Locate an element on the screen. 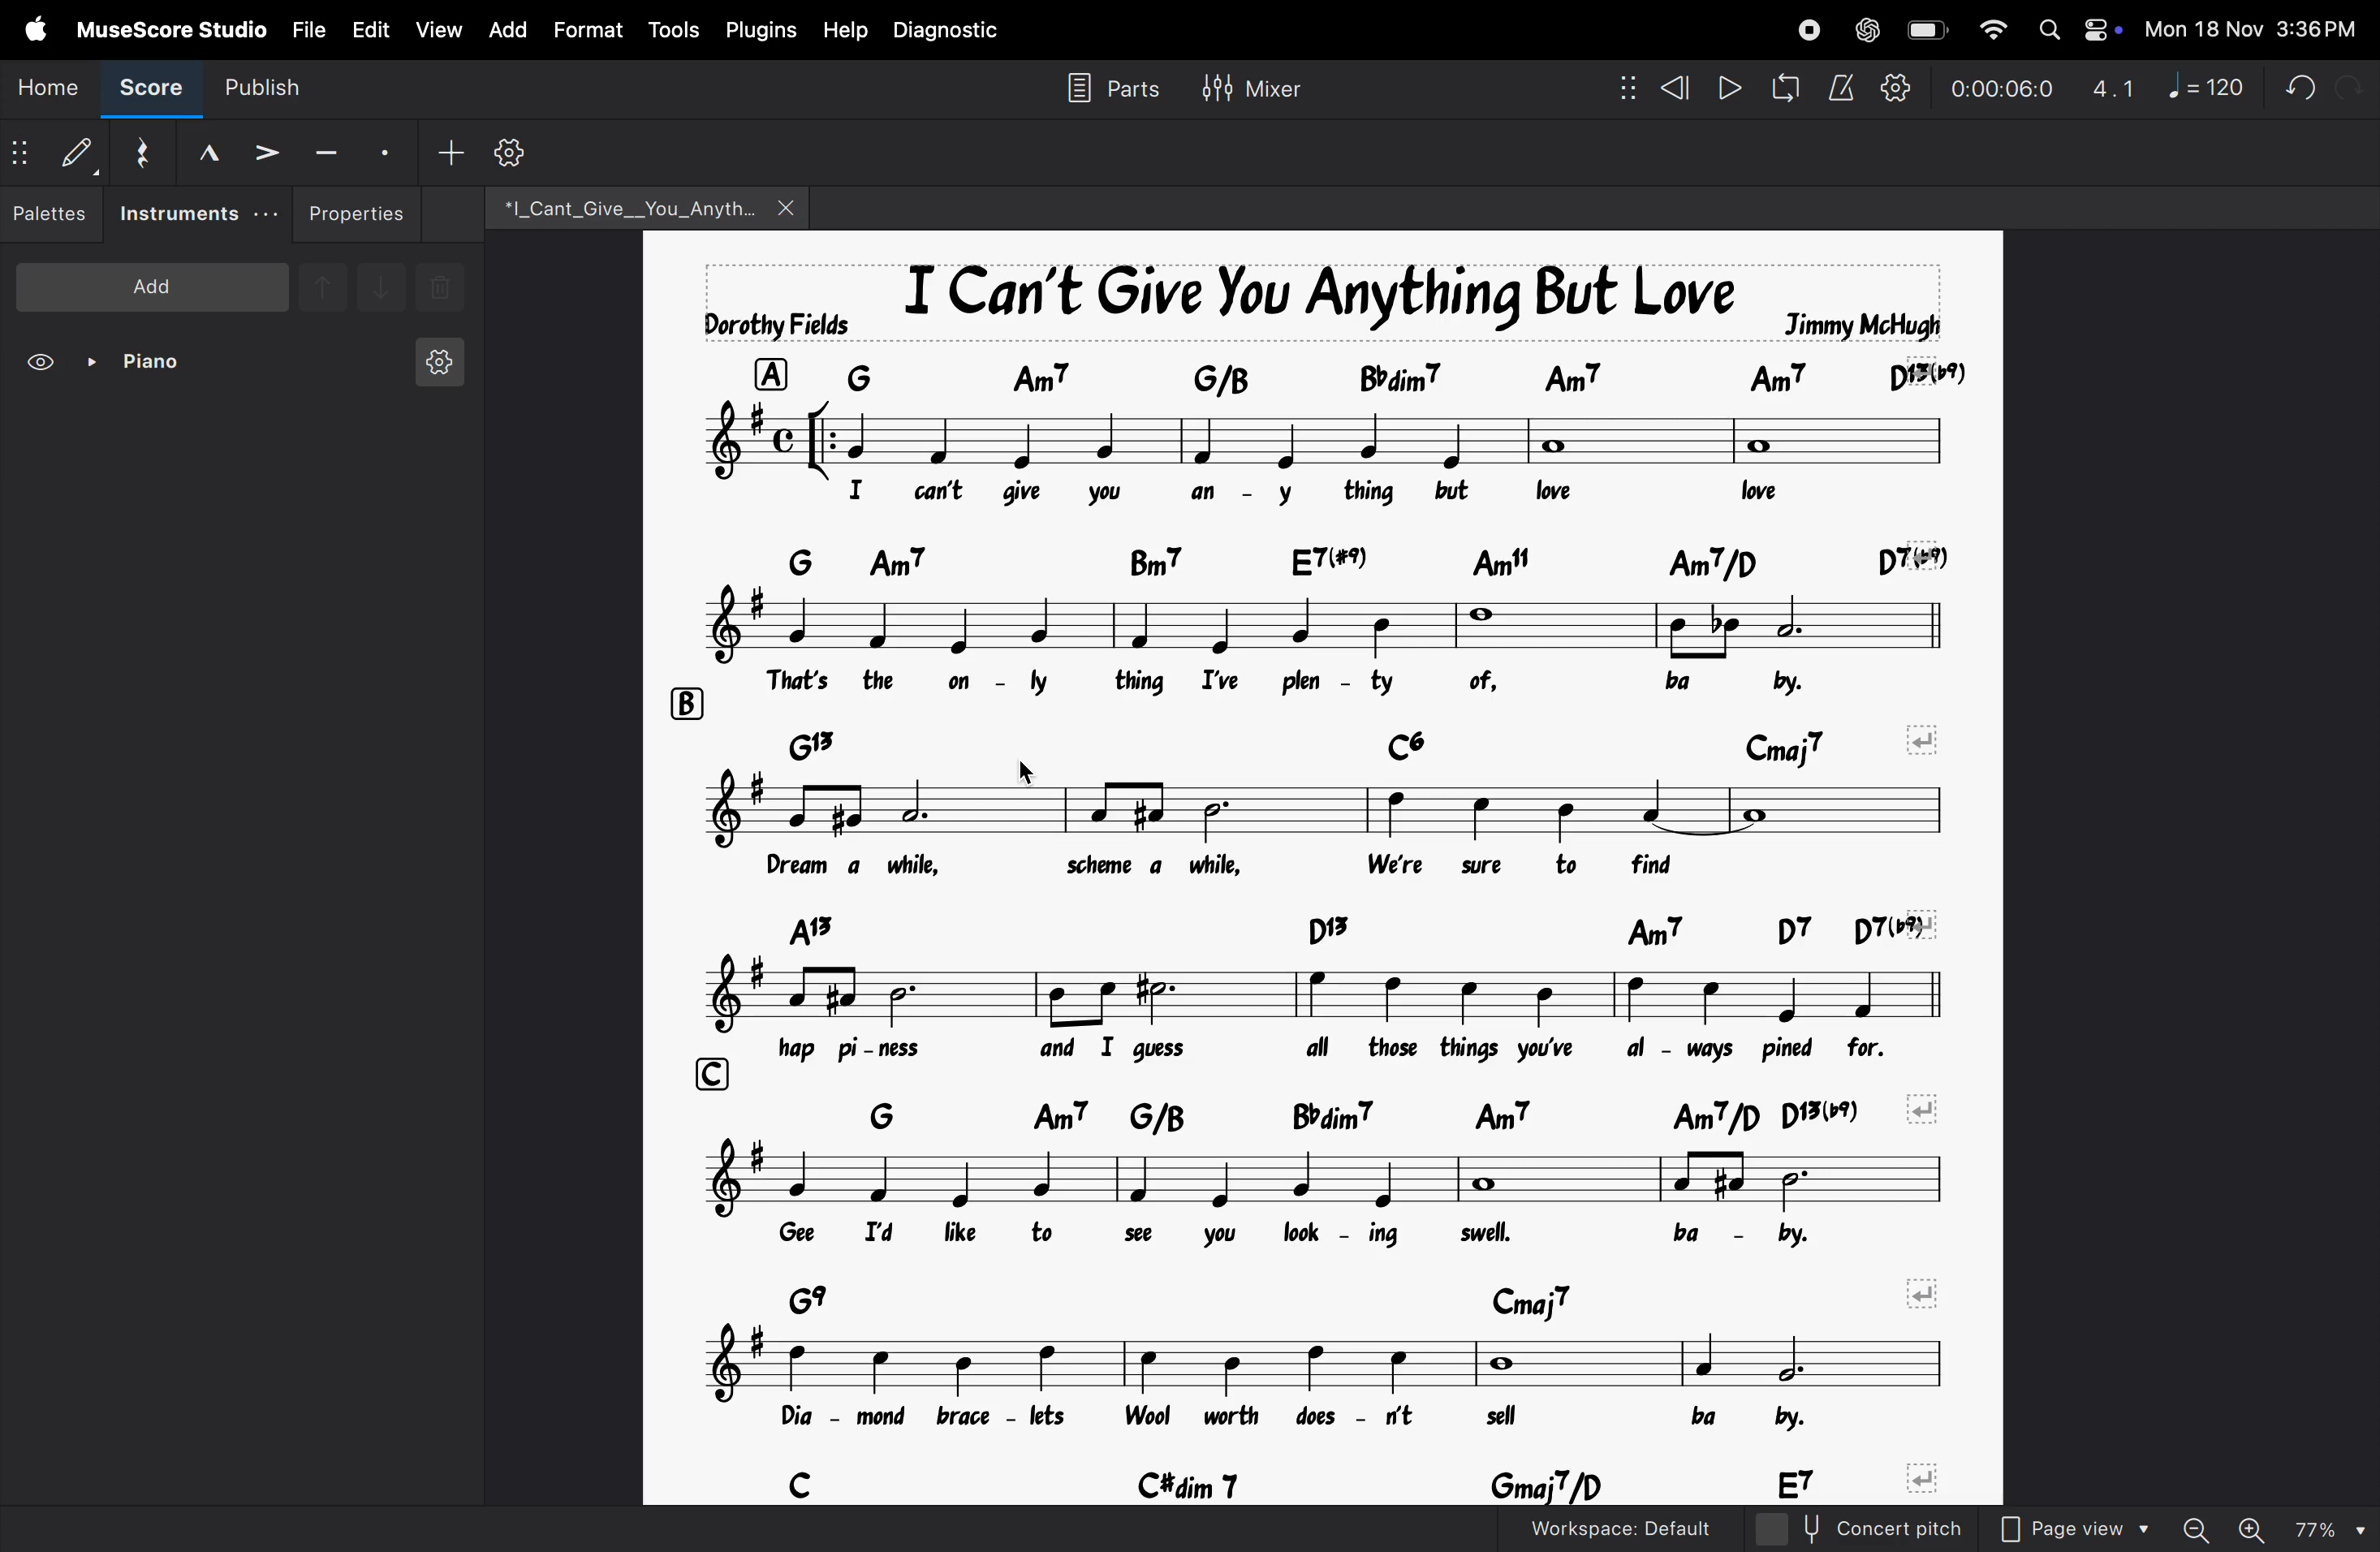  chord symbols is located at coordinates (1345, 1477).